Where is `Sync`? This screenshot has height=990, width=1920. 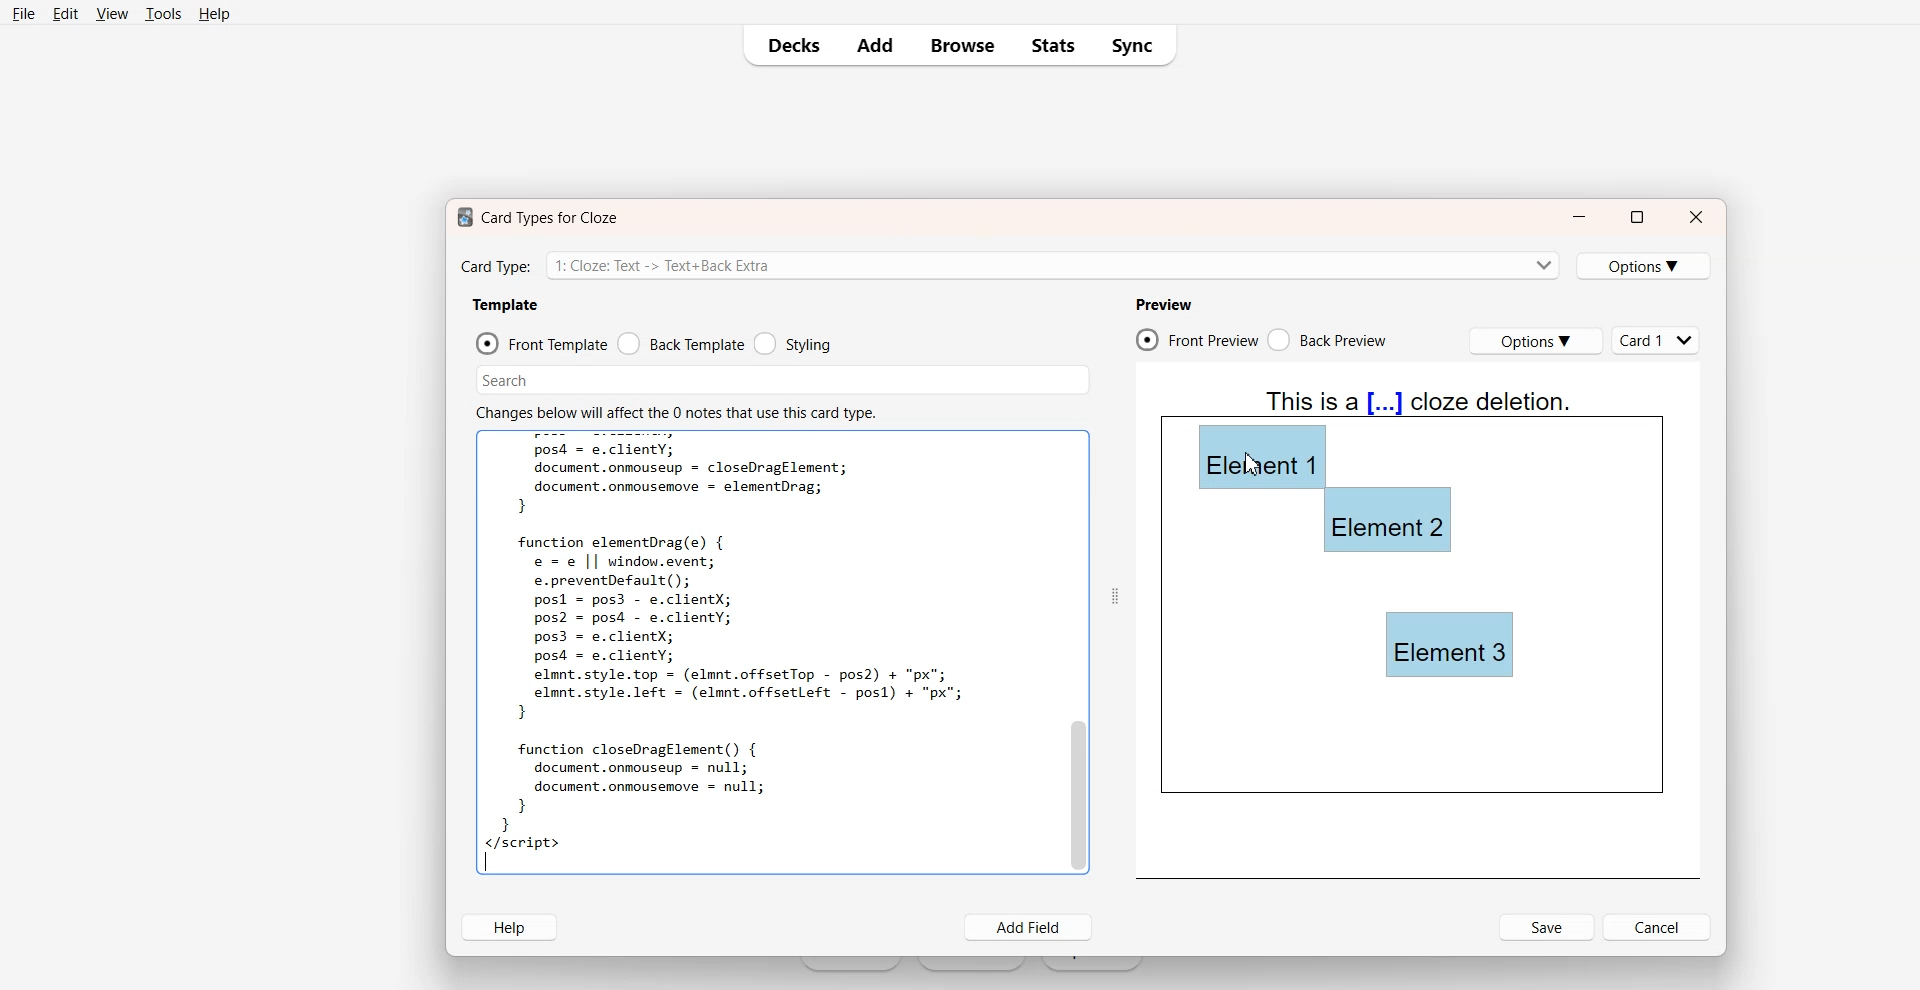
Sync is located at coordinates (1136, 46).